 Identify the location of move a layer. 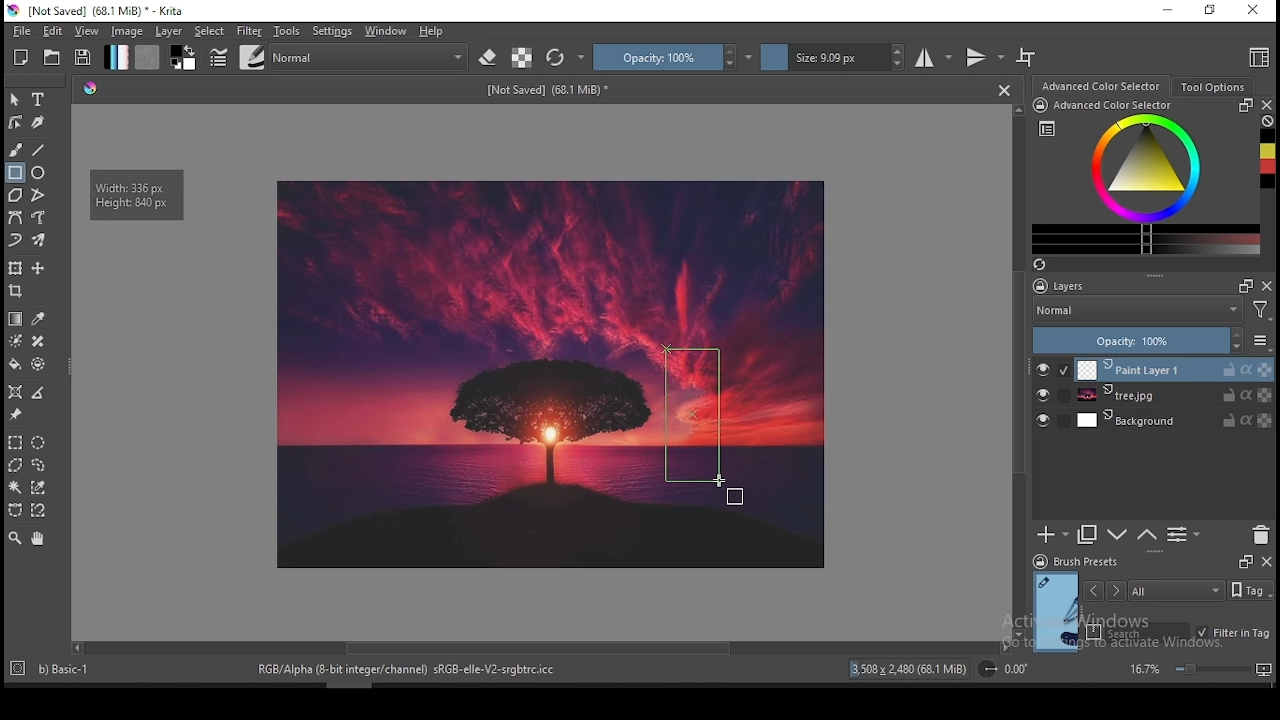
(38, 269).